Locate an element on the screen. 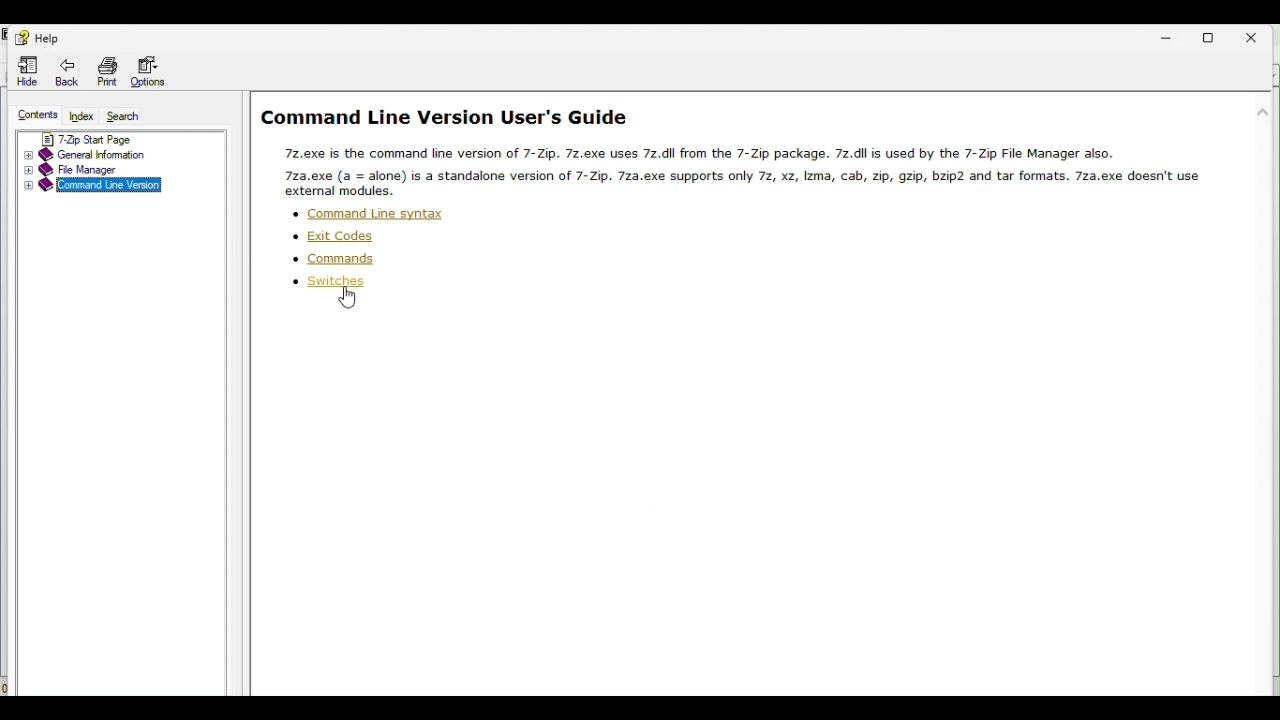 This screenshot has width=1280, height=720. Cursor is located at coordinates (347, 301).